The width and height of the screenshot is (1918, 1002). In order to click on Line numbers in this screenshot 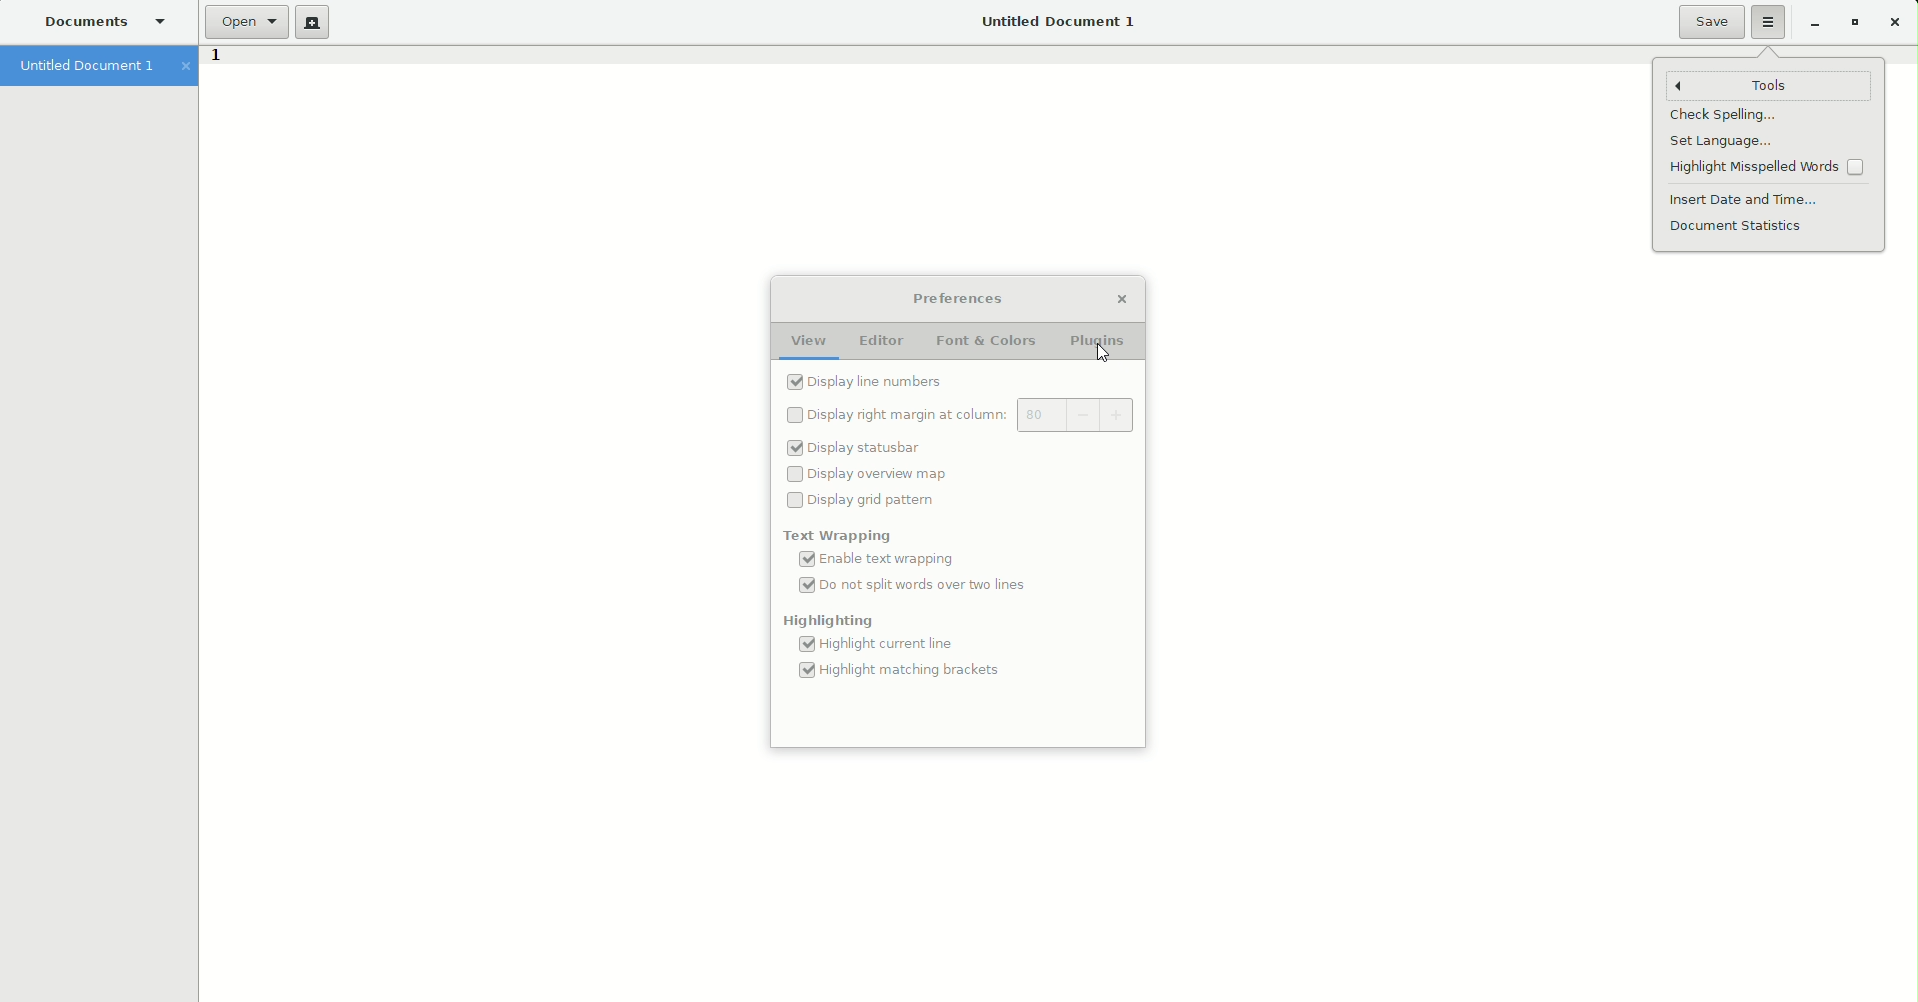, I will do `click(869, 382)`.